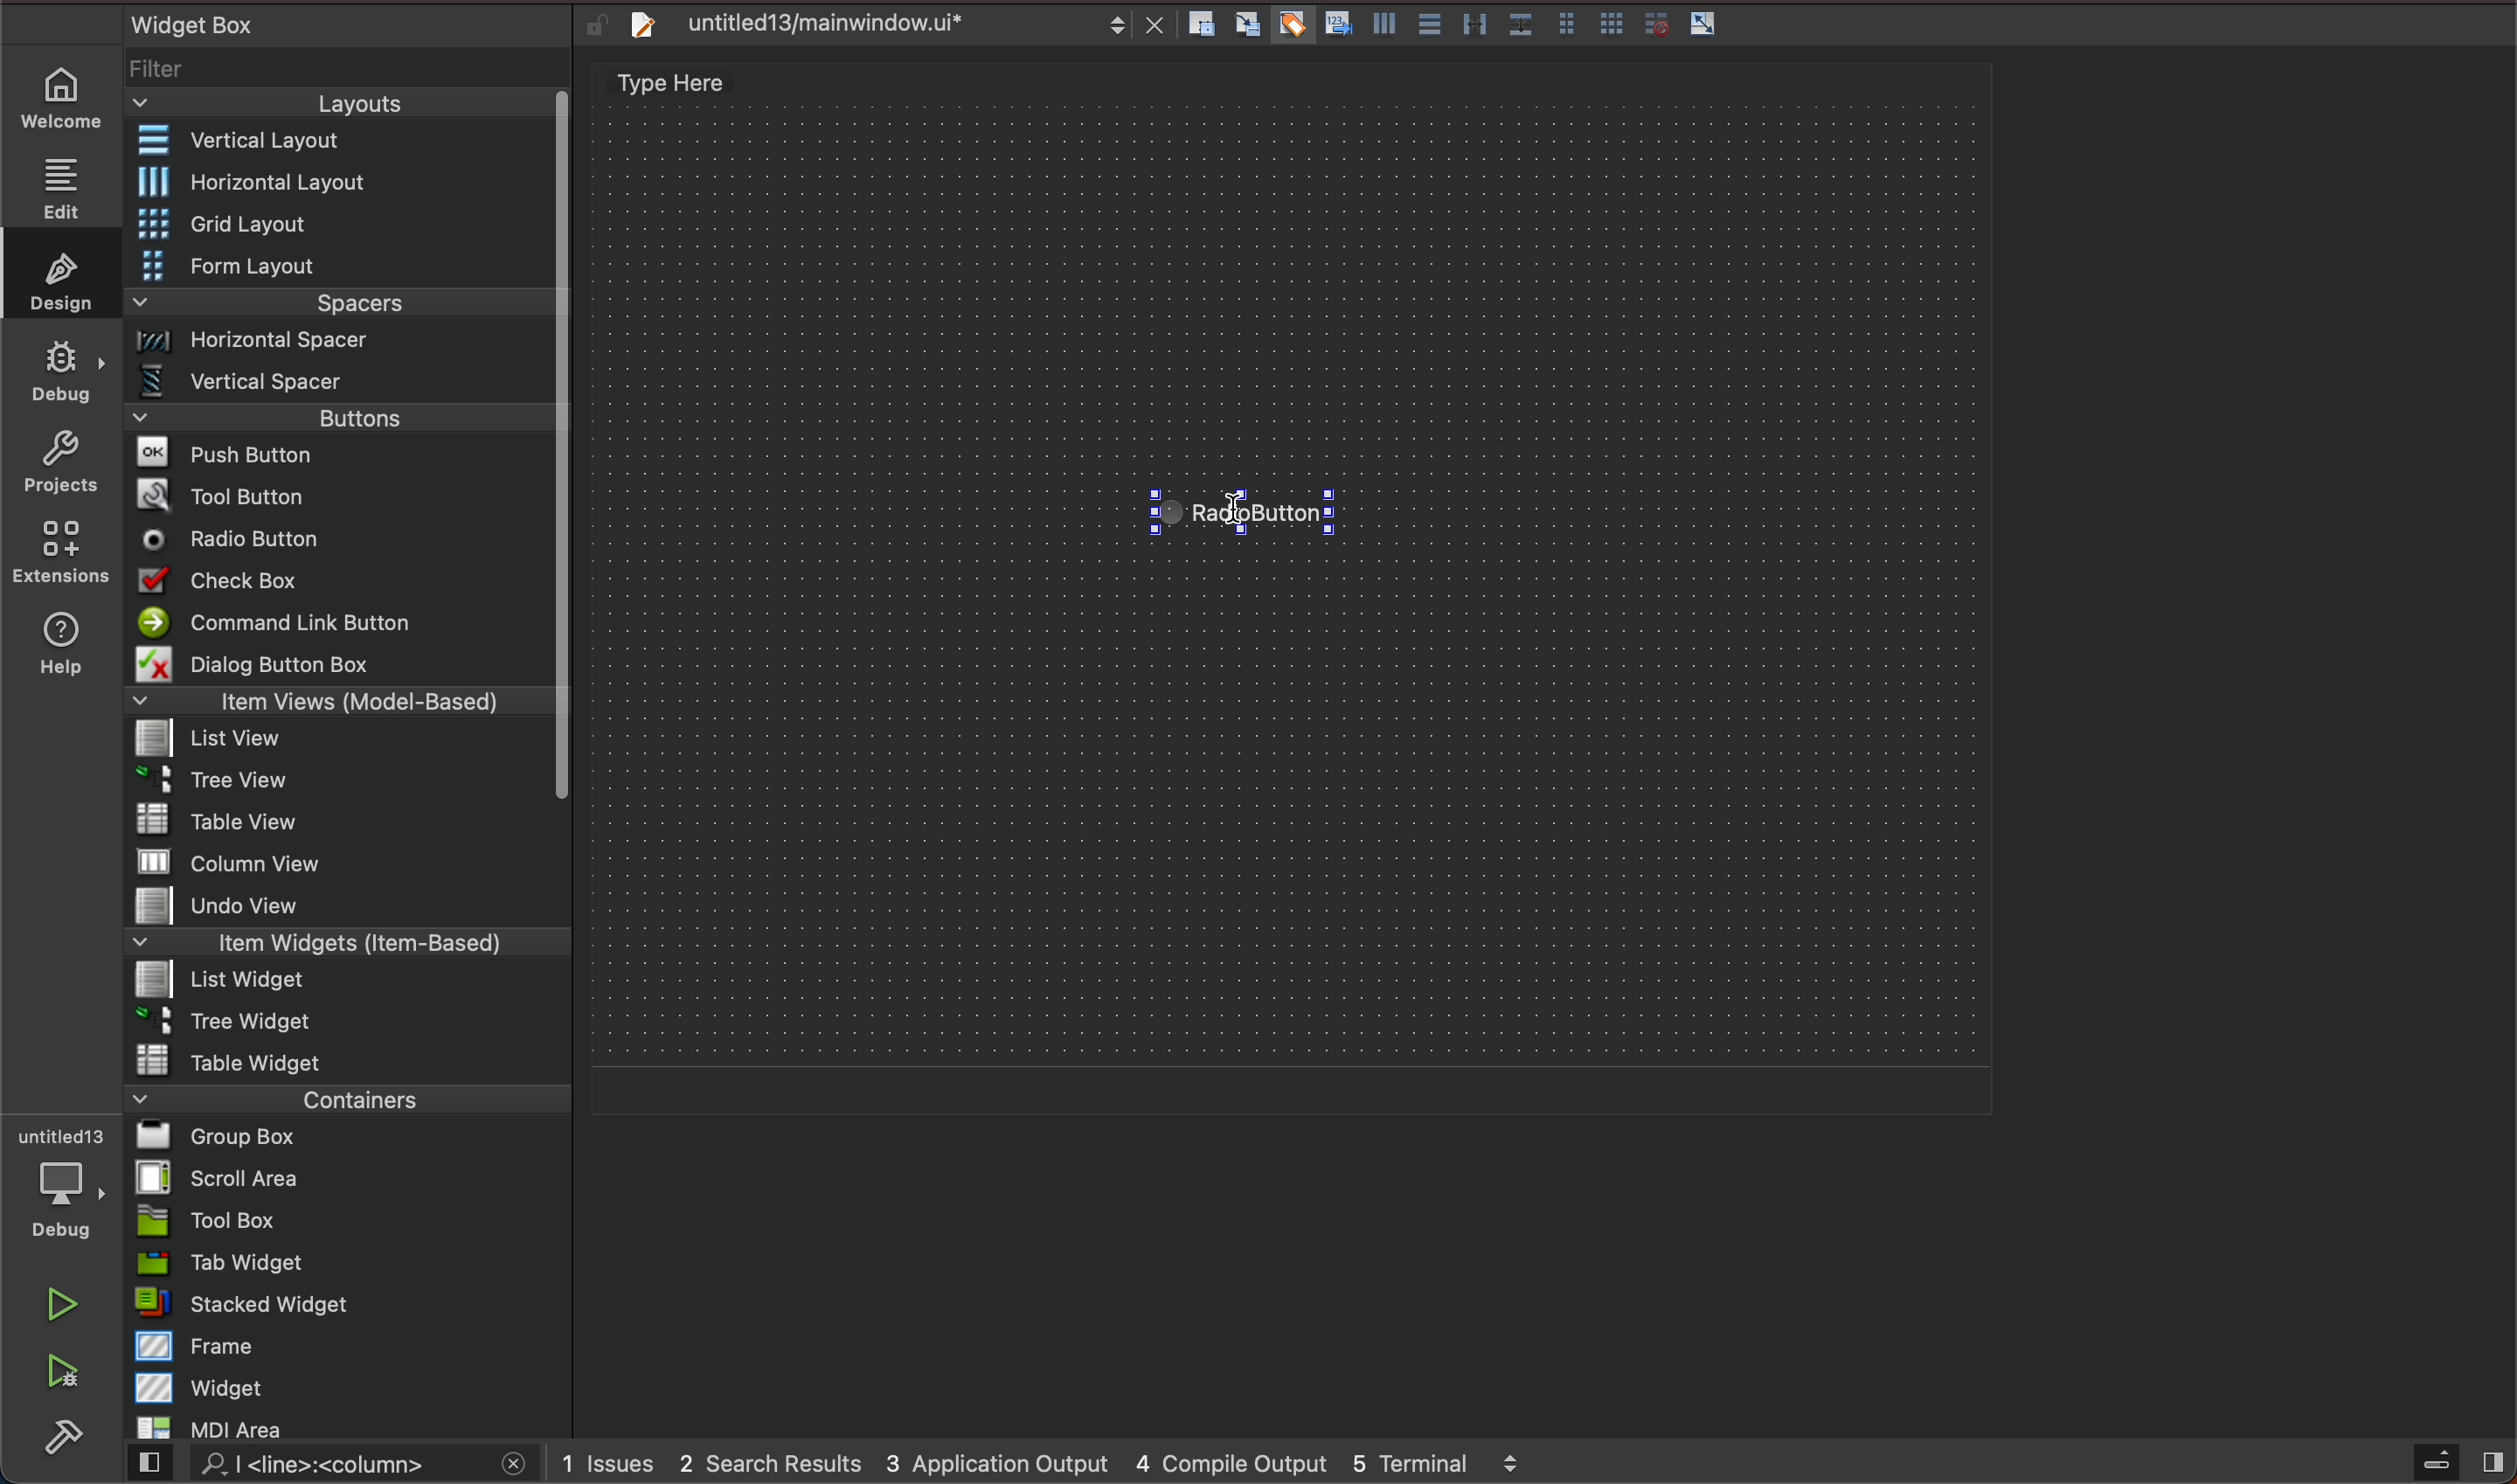 This screenshot has height=1484, width=2517. I want to click on projects, so click(60, 466).